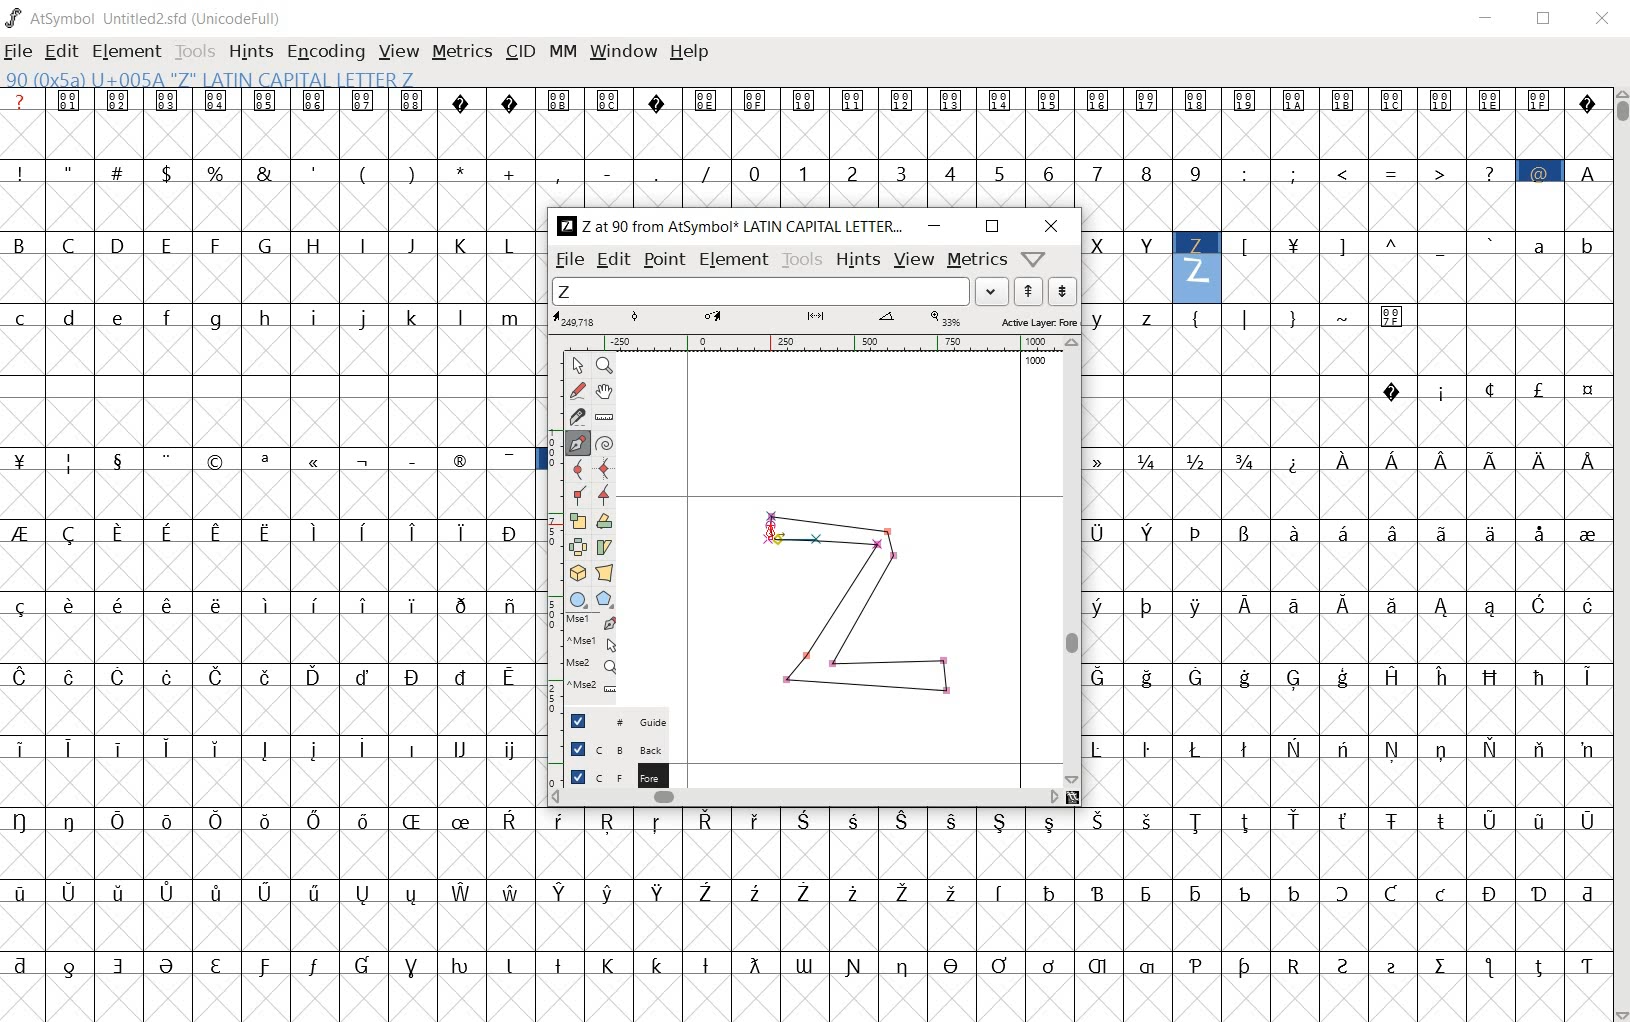 This screenshot has width=1630, height=1022. I want to click on MAGNIFY, so click(604, 366).